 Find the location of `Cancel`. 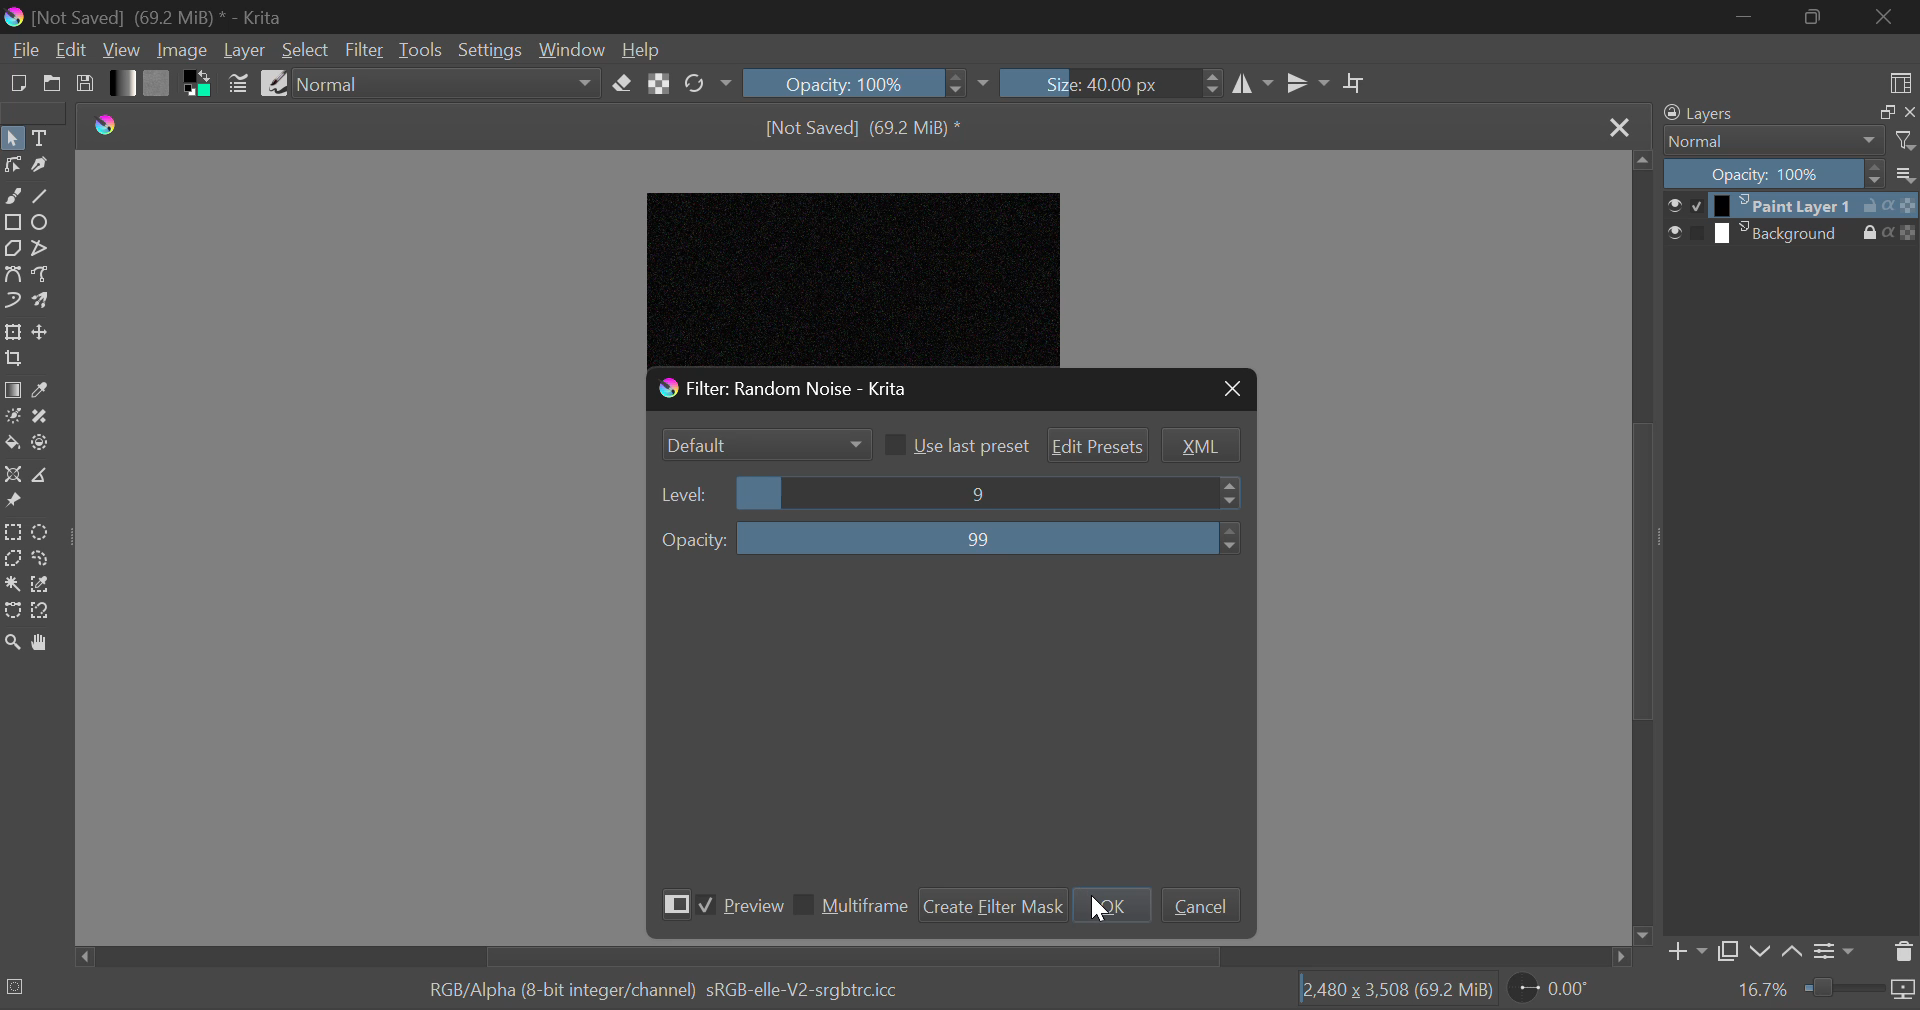

Cancel is located at coordinates (1200, 906).